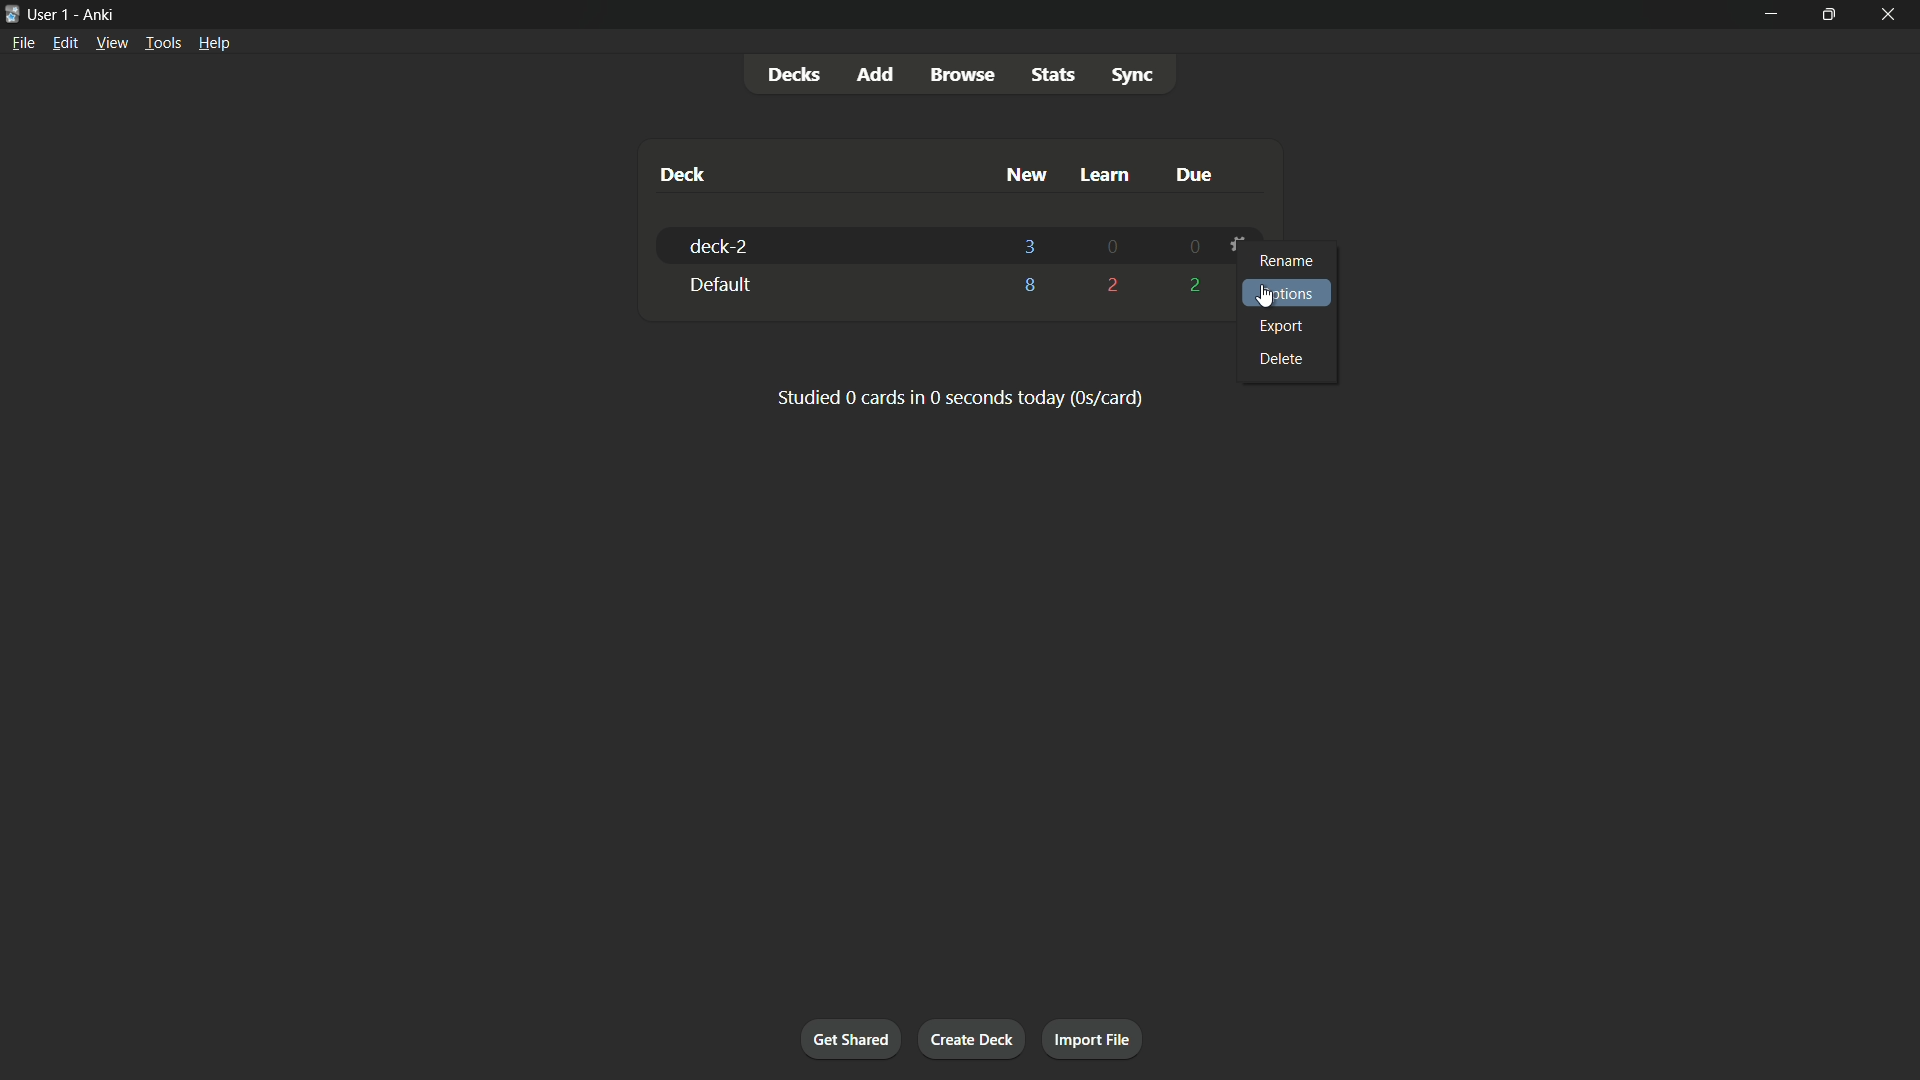  Describe the element at coordinates (216, 43) in the screenshot. I see `help menu` at that location.